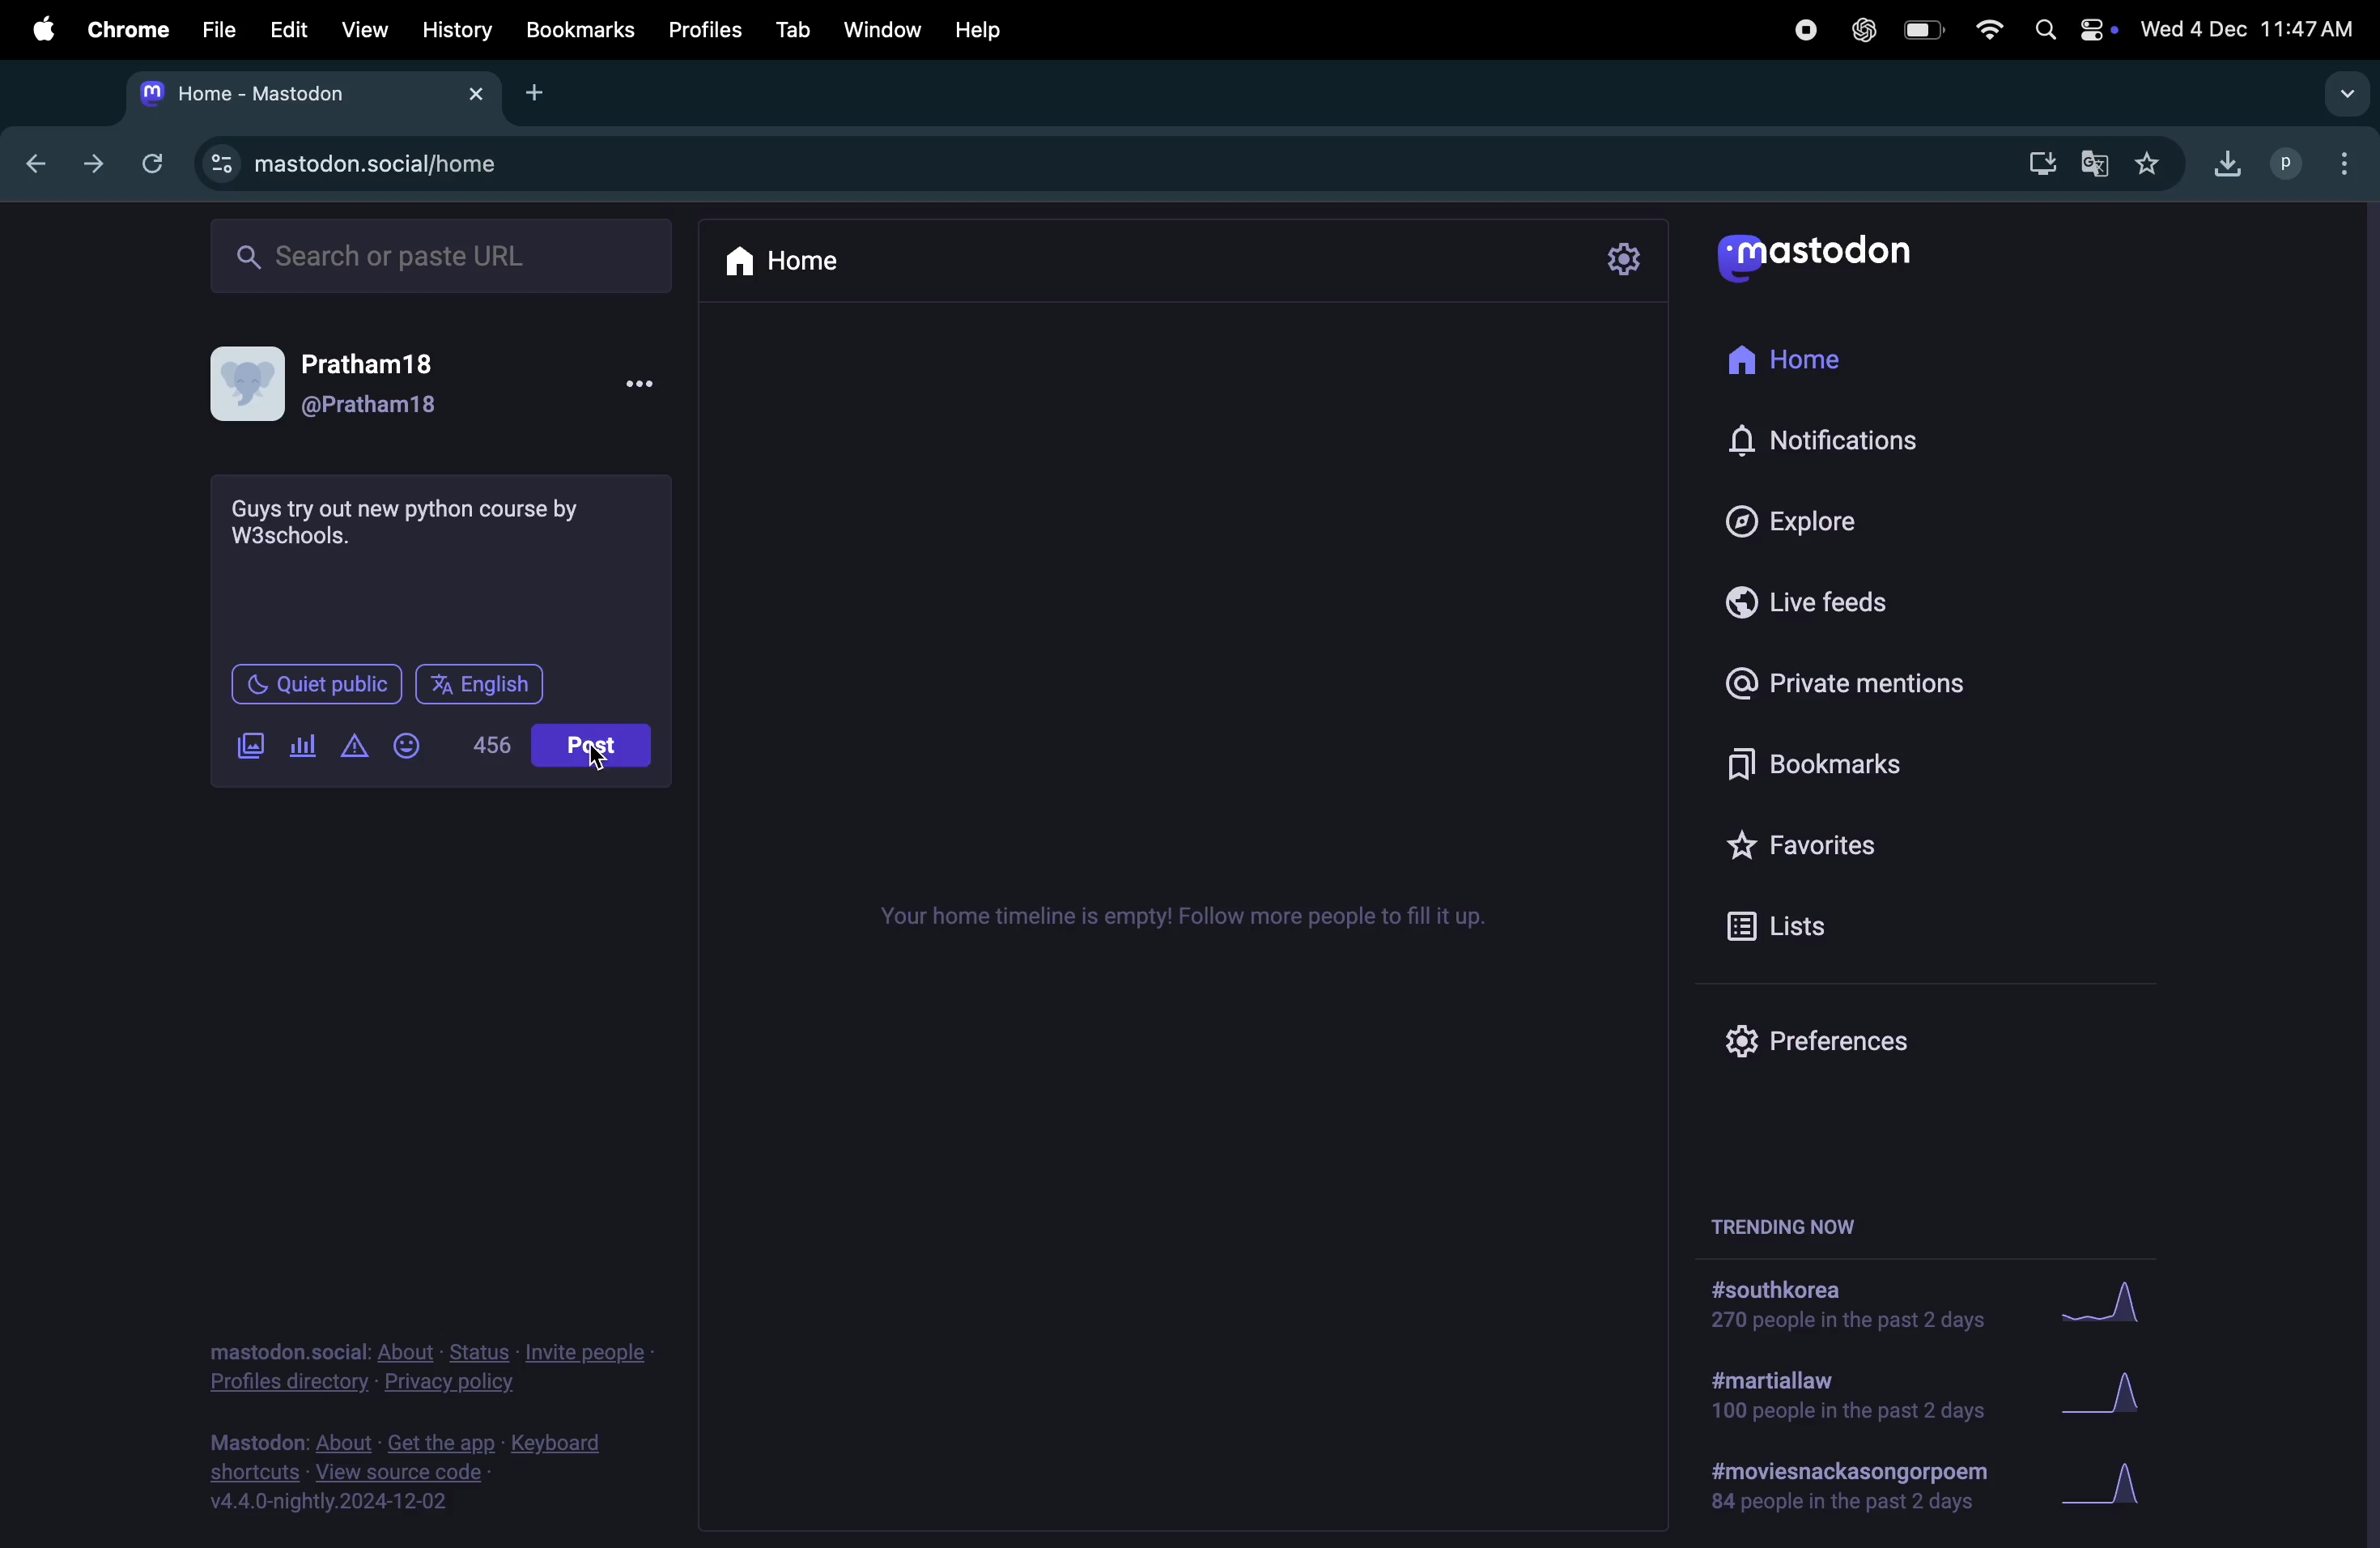  What do you see at coordinates (285, 31) in the screenshot?
I see `Edit` at bounding box center [285, 31].